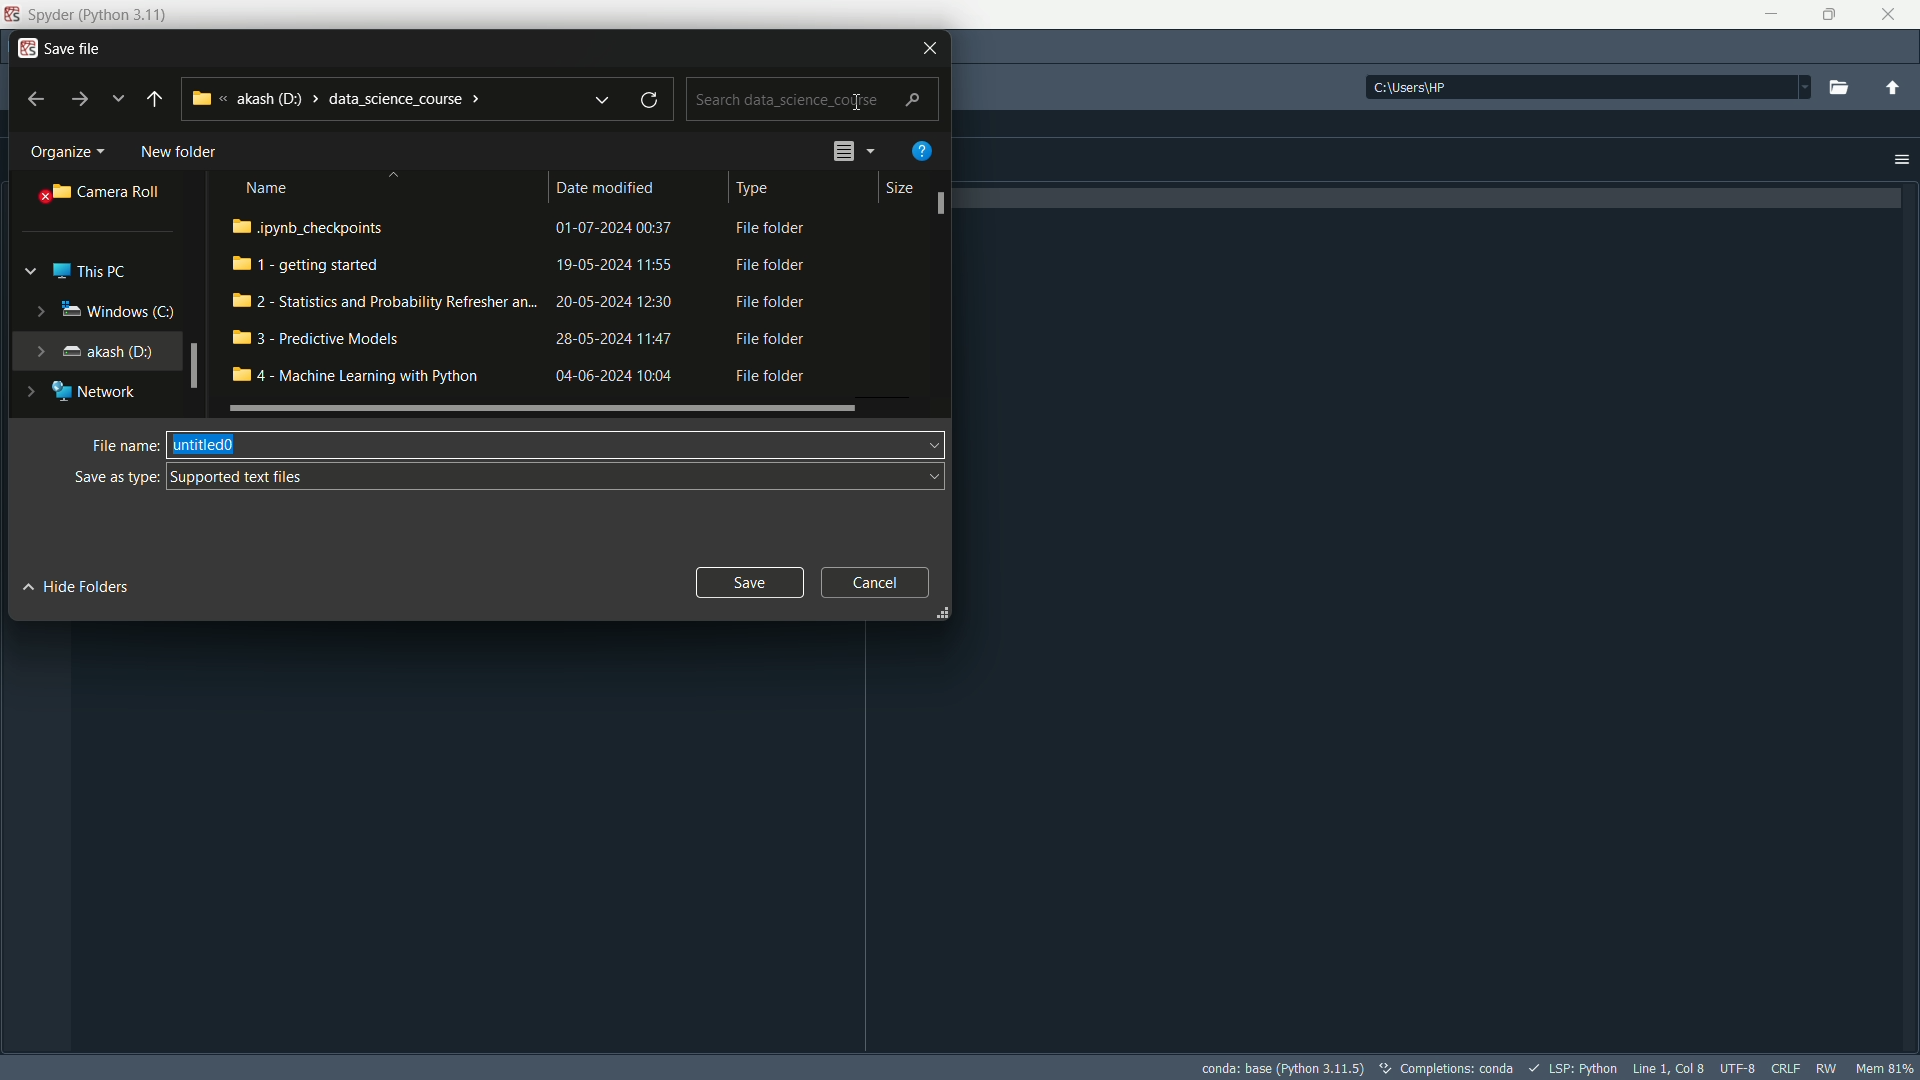 Image resolution: width=1920 pixels, height=1080 pixels. Describe the element at coordinates (1825, 1067) in the screenshot. I see `` at that location.